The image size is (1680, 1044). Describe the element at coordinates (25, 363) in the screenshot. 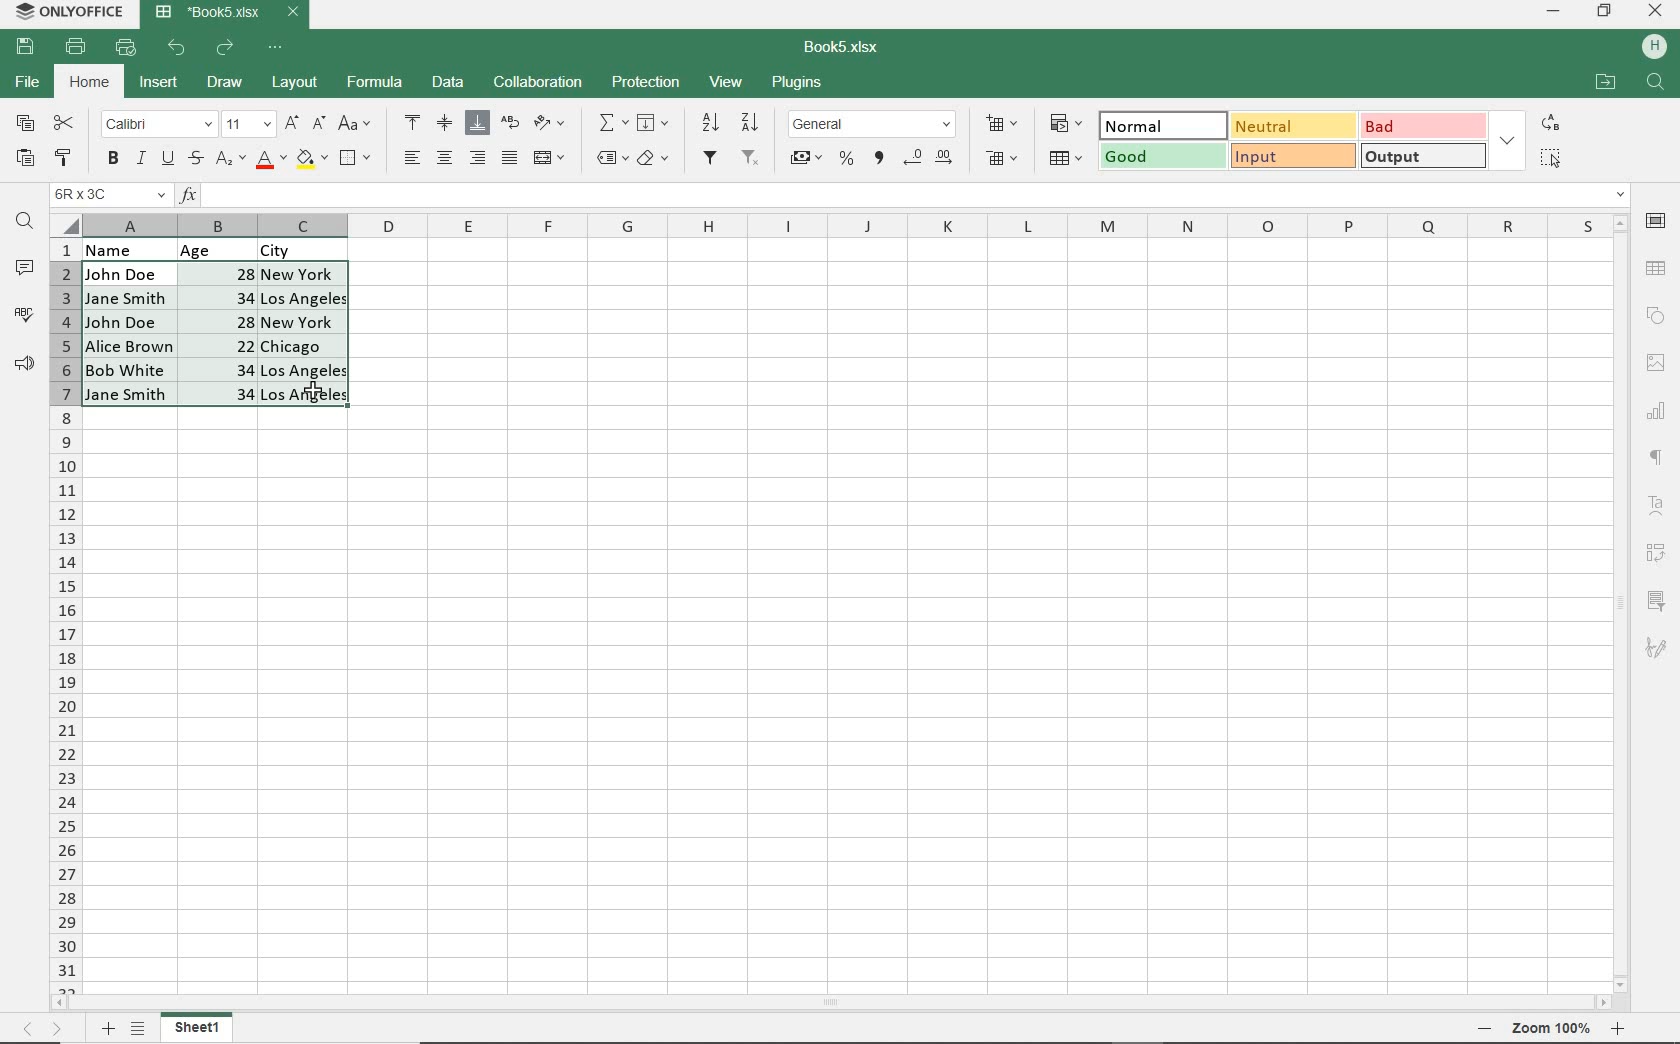

I see `FEEDBACK & SUPPORT` at that location.